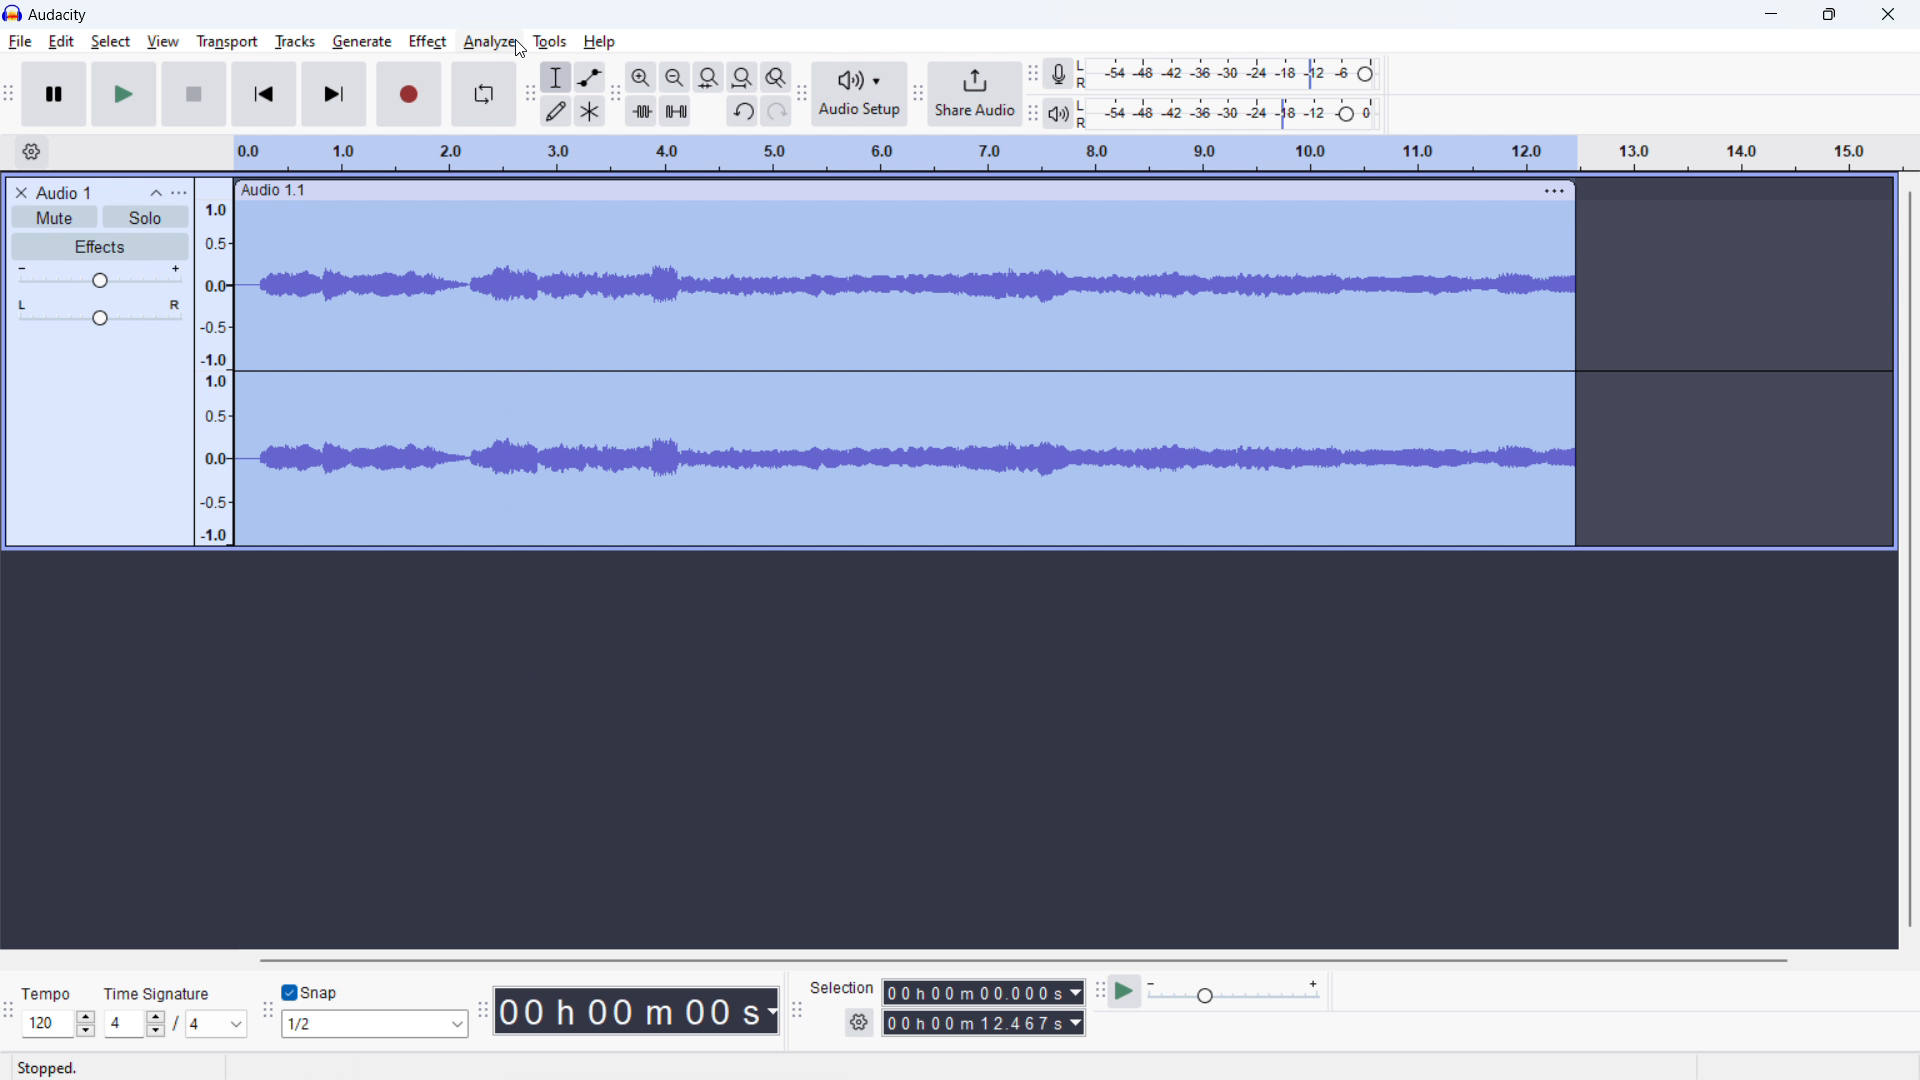  What do you see at coordinates (13, 1008) in the screenshot?
I see `time signature toolbar` at bounding box center [13, 1008].